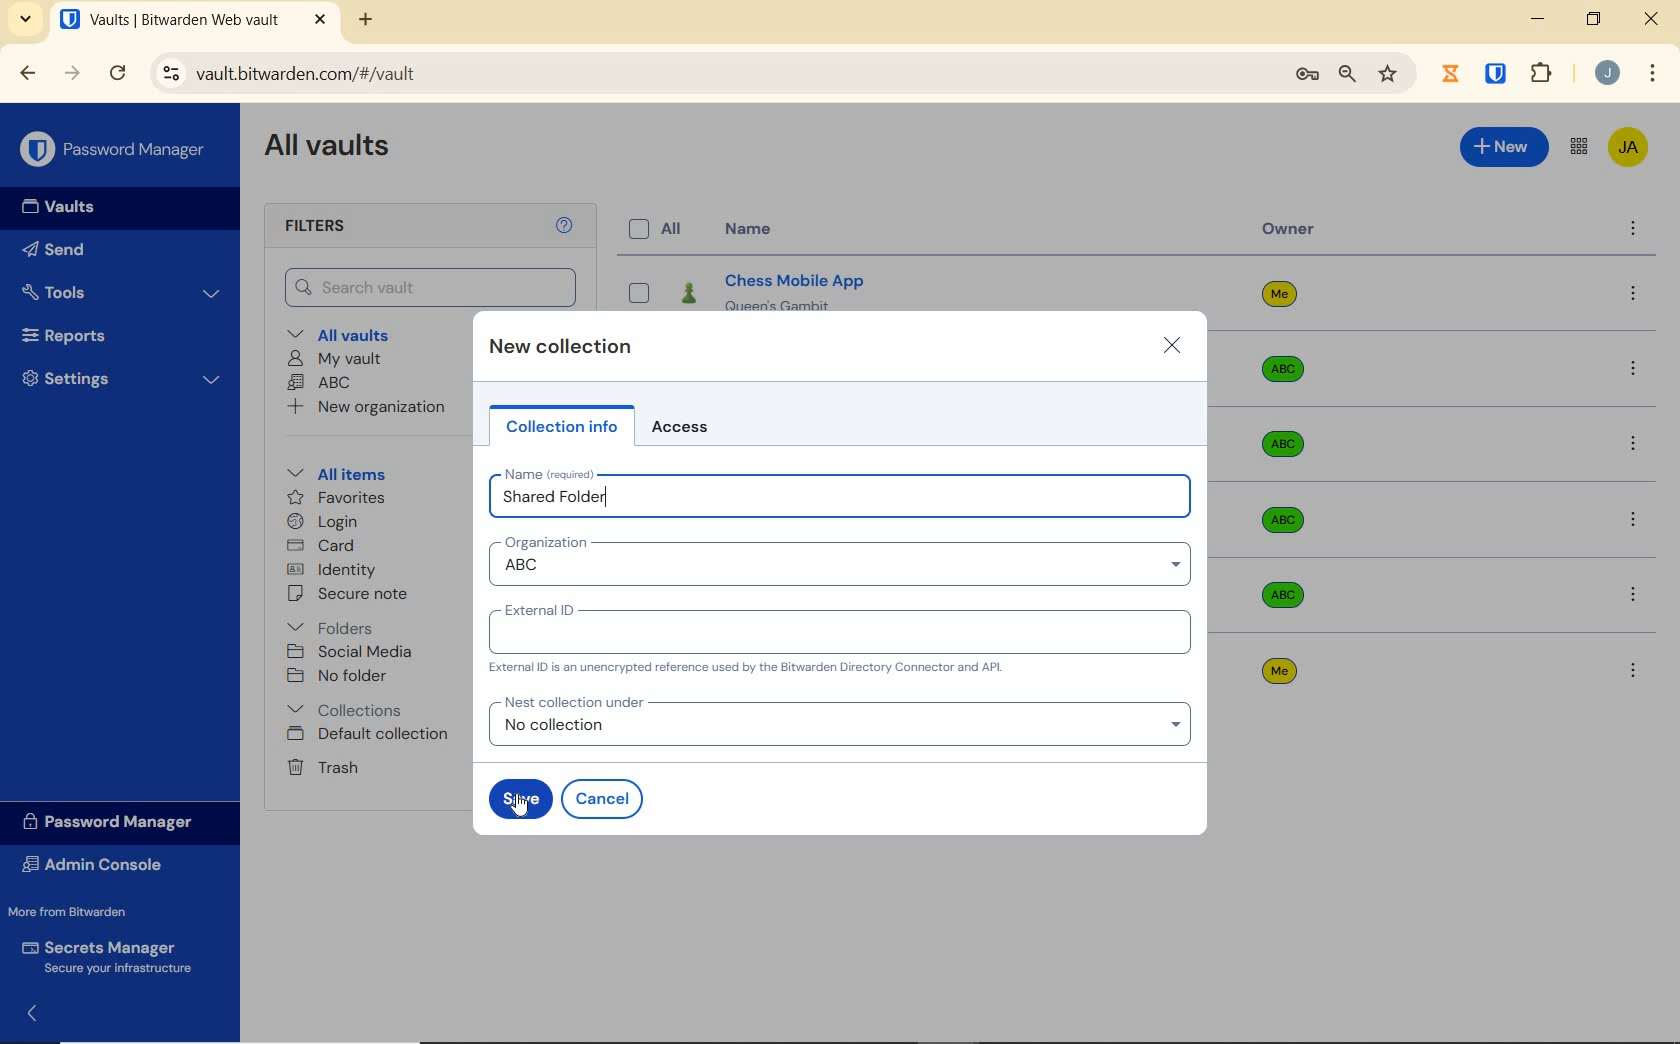 The width and height of the screenshot is (1680, 1044). Describe the element at coordinates (1388, 75) in the screenshot. I see `bookmark` at that location.